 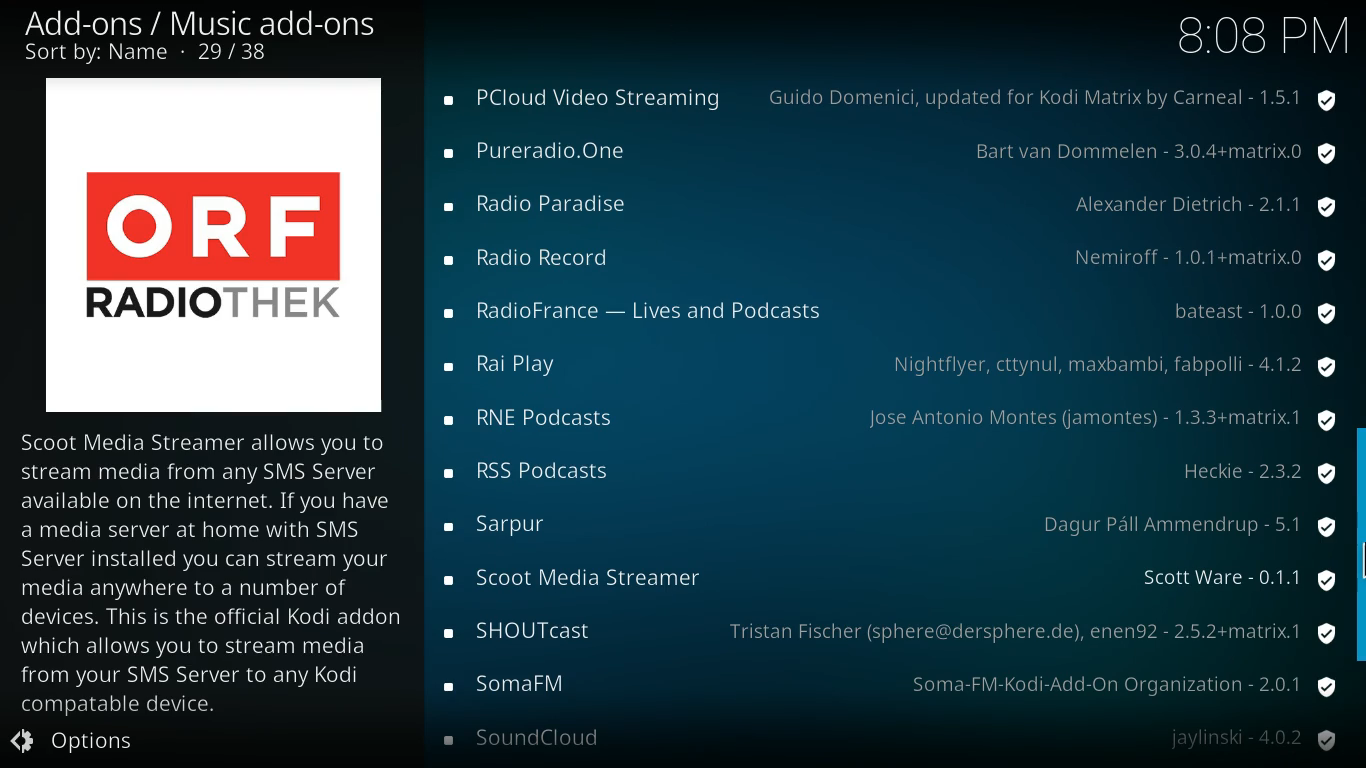 What do you see at coordinates (1035, 629) in the screenshot?
I see `provider` at bounding box center [1035, 629].